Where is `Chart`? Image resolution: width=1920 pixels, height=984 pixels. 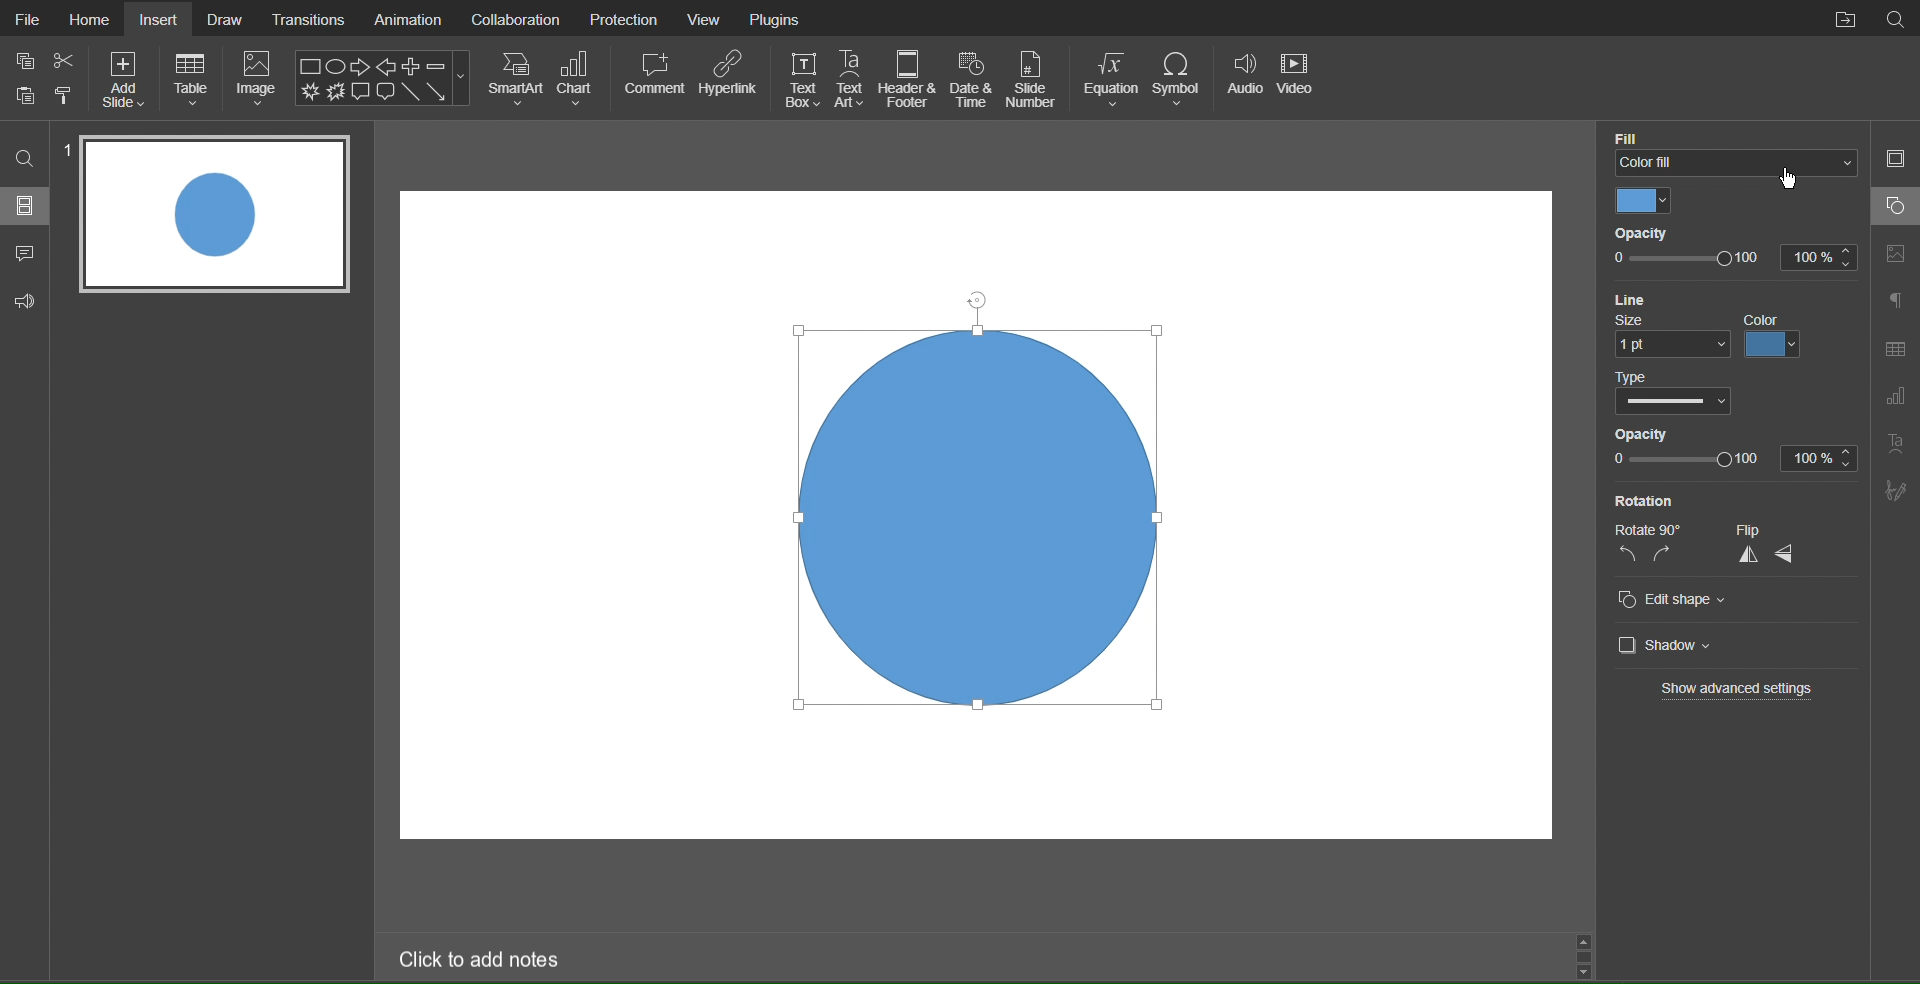
Chart is located at coordinates (580, 80).